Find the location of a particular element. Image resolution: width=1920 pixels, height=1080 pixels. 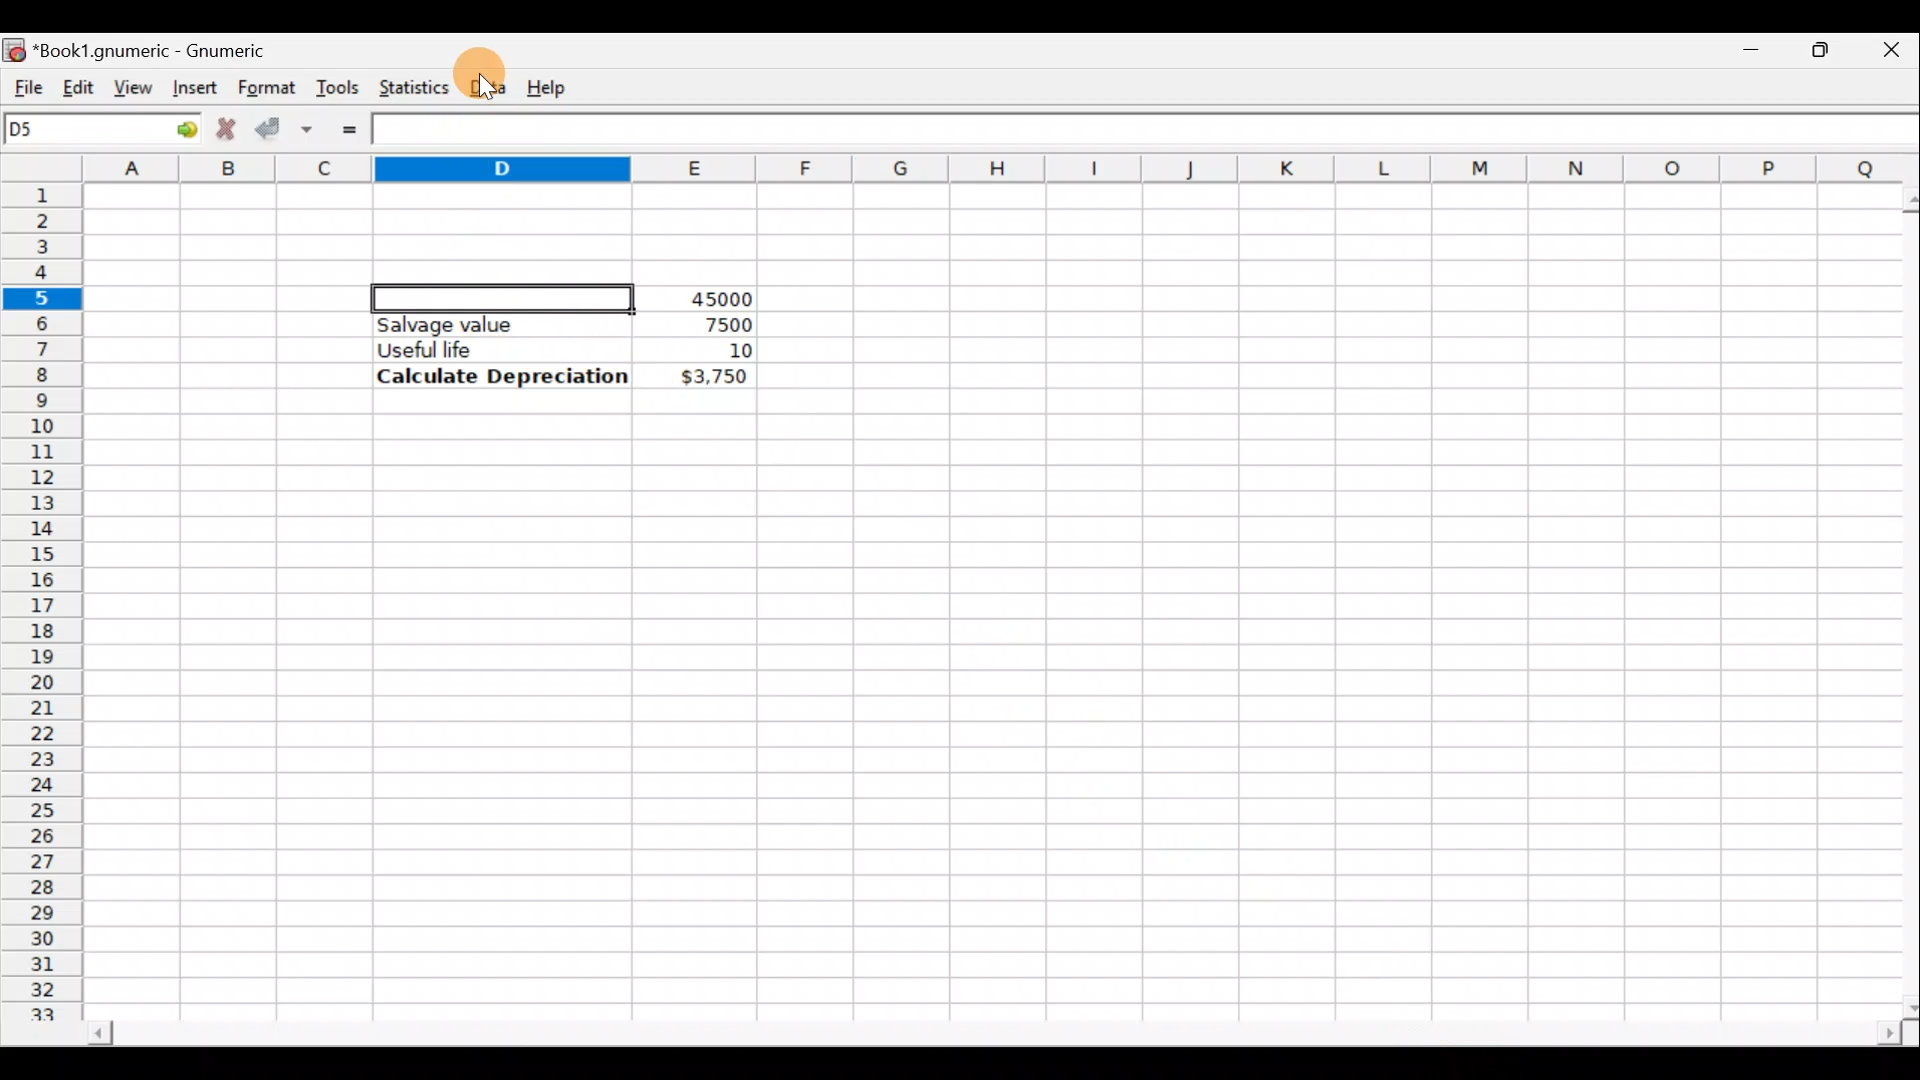

Formula bar is located at coordinates (1148, 132).